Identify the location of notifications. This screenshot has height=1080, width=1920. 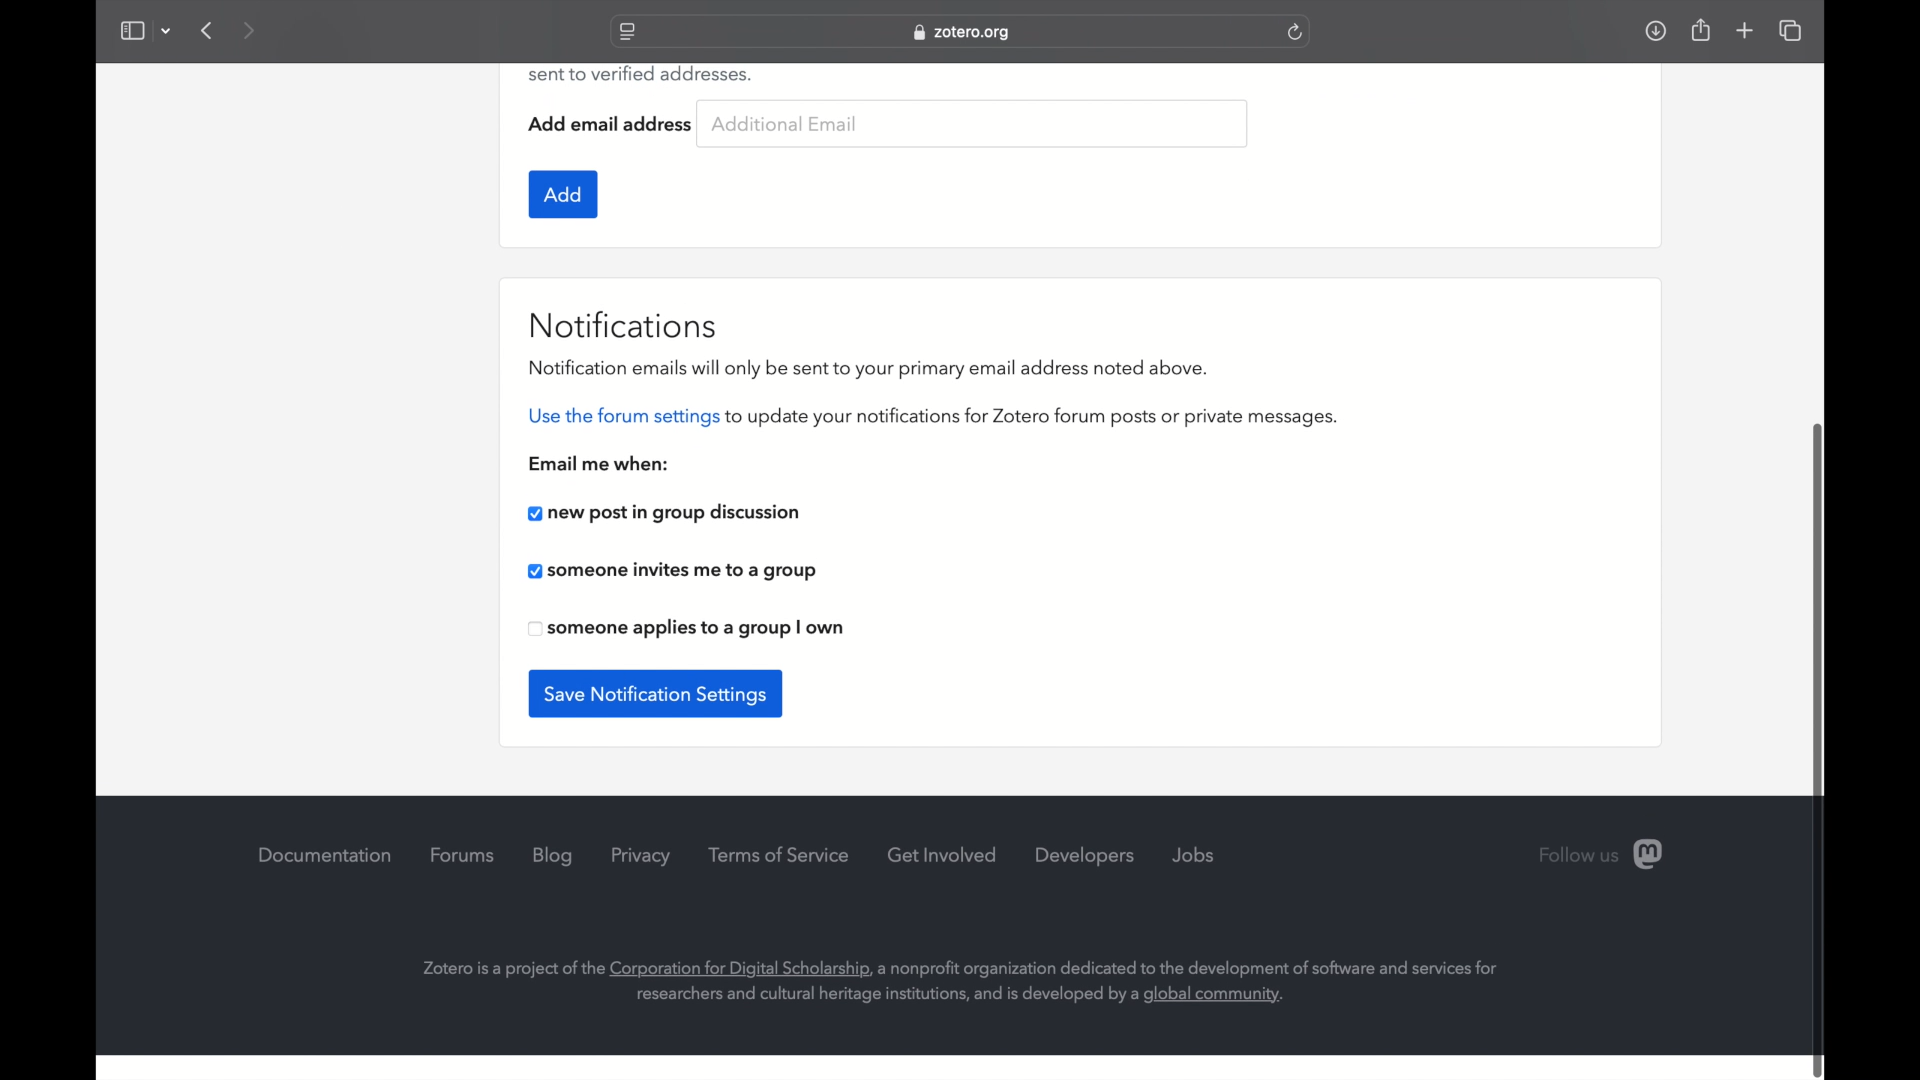
(626, 324).